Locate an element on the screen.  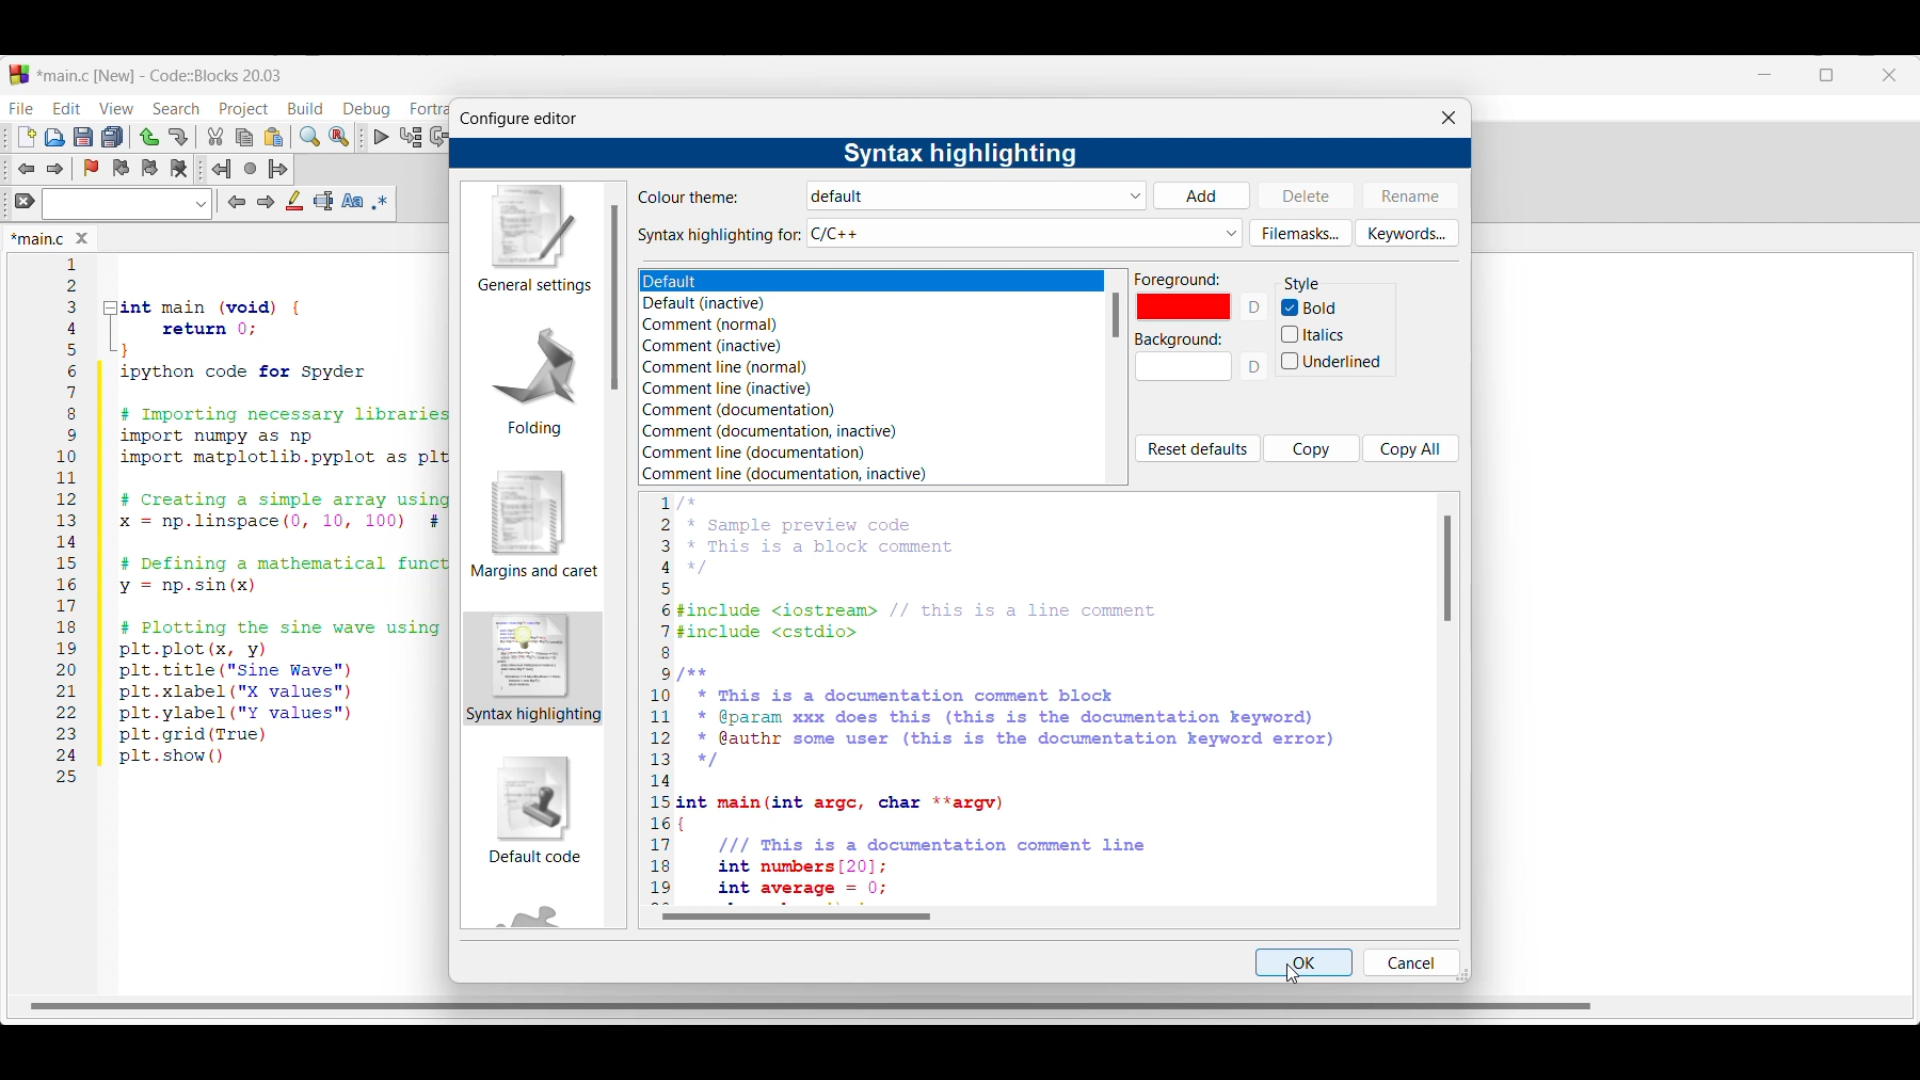
Rename is located at coordinates (1410, 195).